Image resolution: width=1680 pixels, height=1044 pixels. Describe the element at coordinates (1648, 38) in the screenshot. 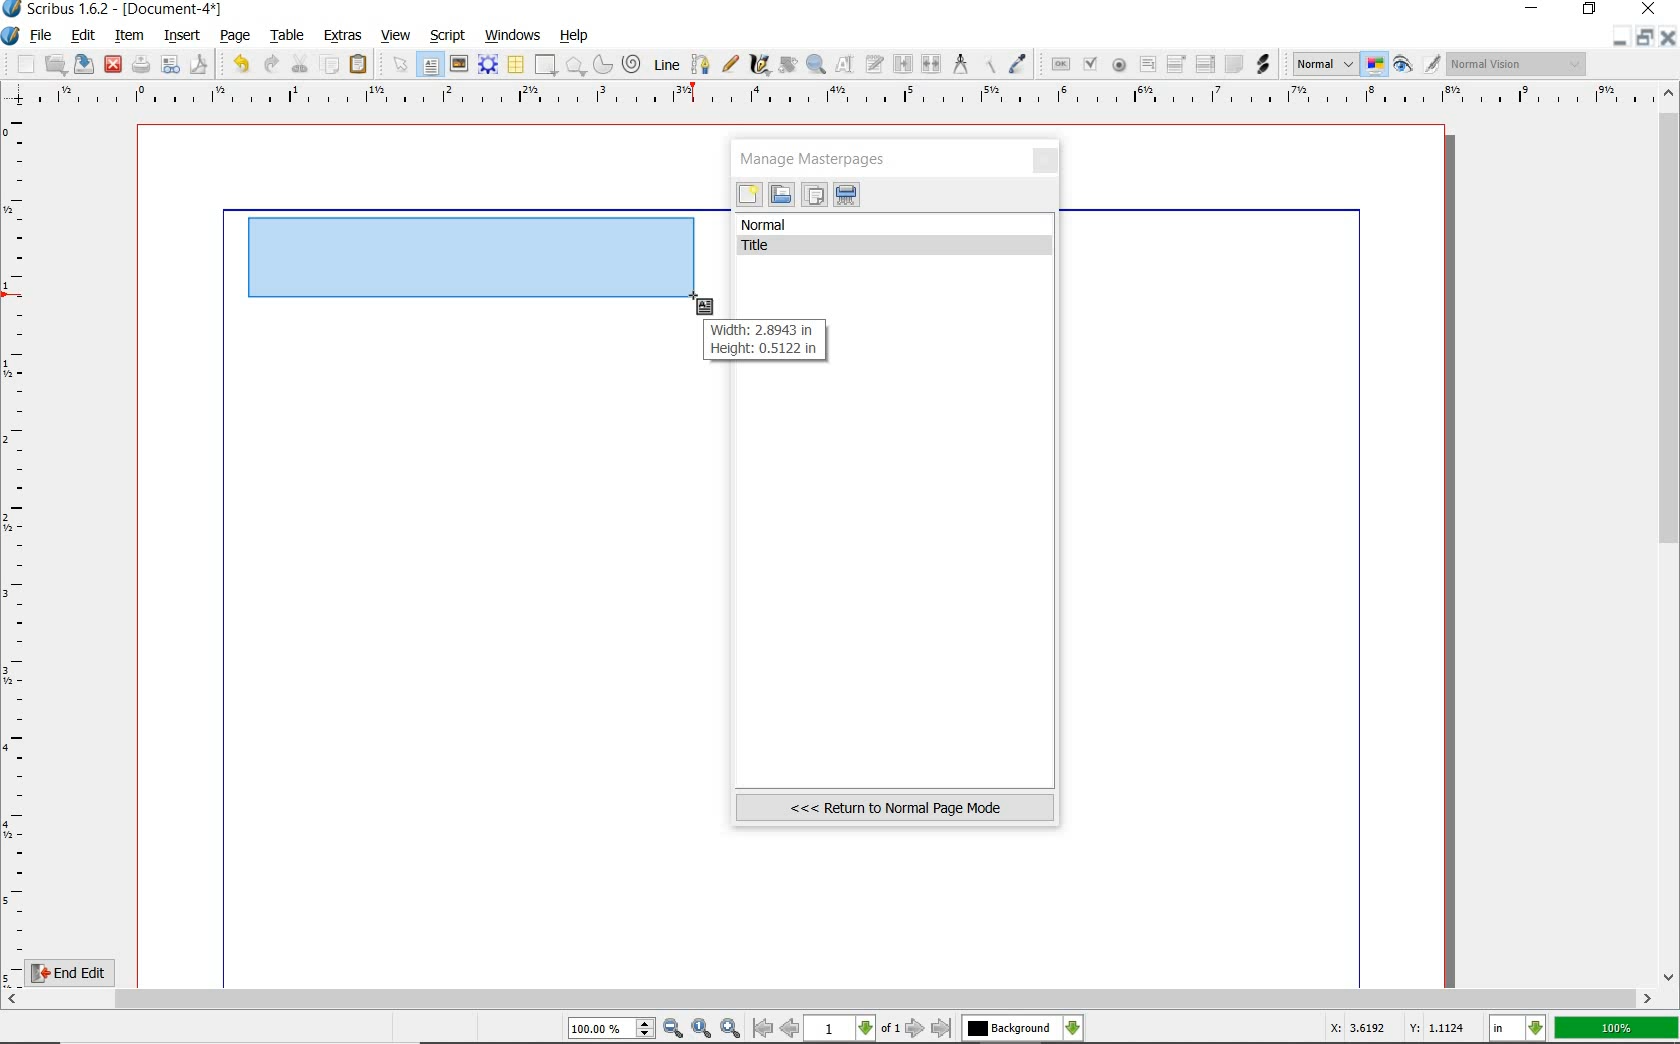

I see `restore` at that location.